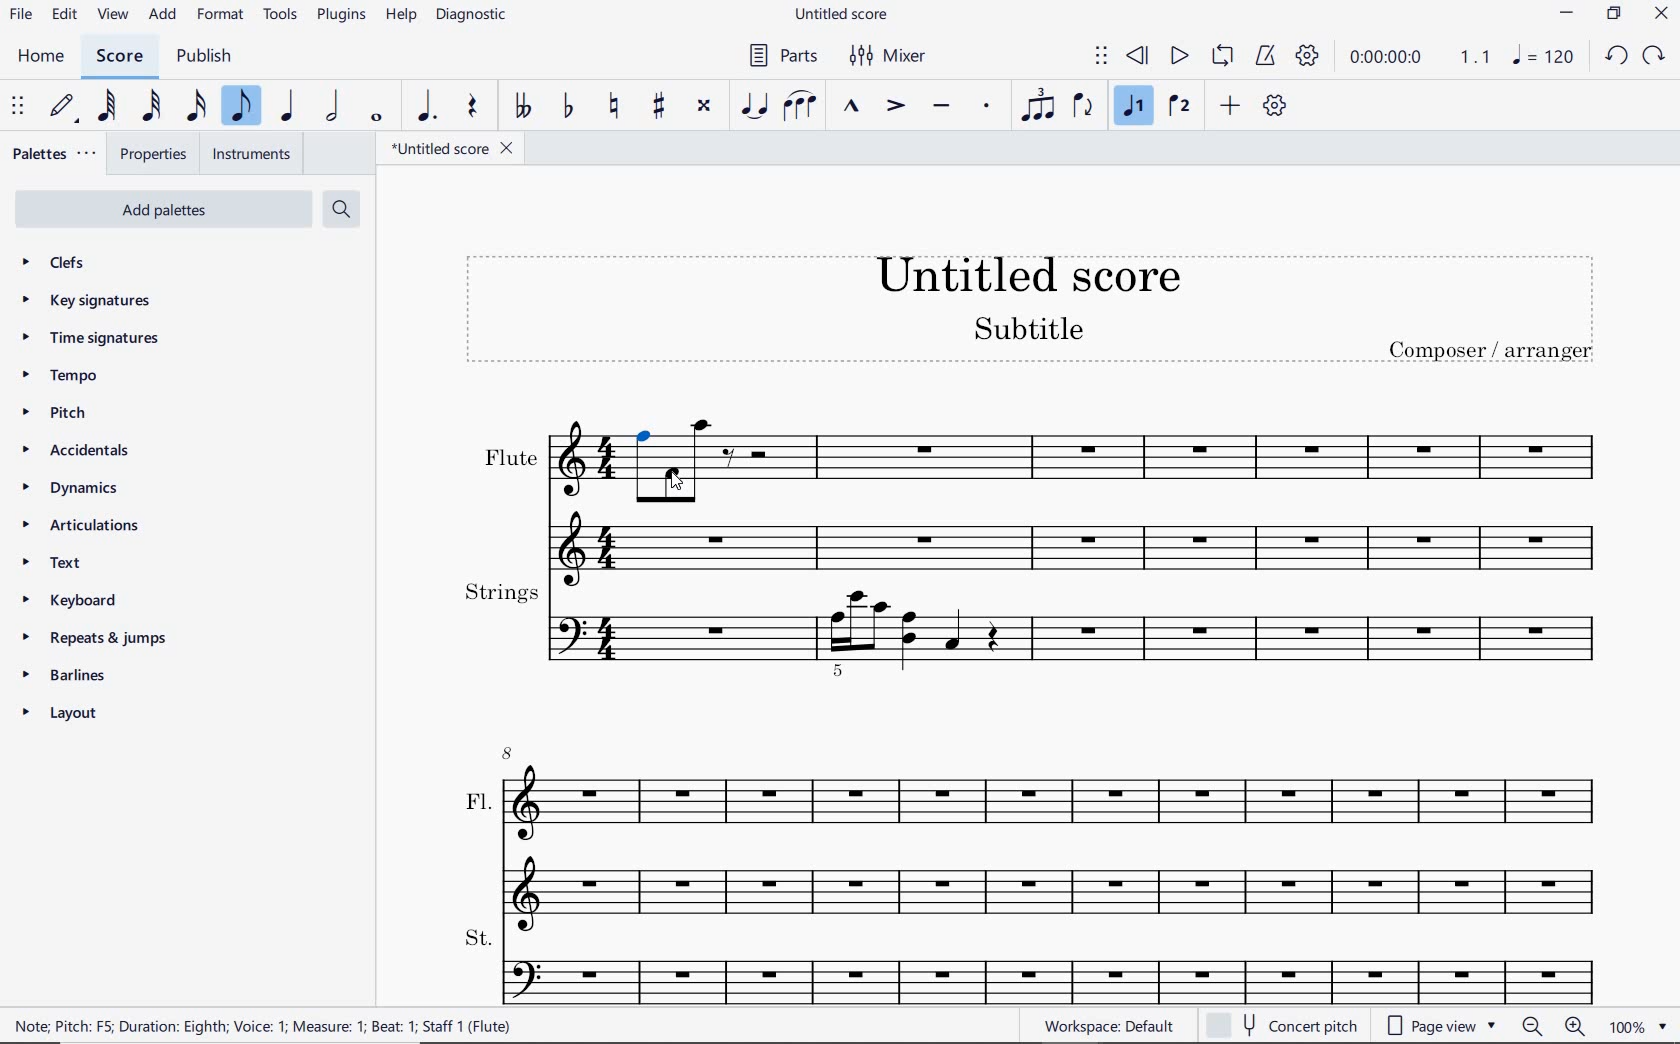 This screenshot has width=1680, height=1044. Describe the element at coordinates (782, 57) in the screenshot. I see `PARTS` at that location.